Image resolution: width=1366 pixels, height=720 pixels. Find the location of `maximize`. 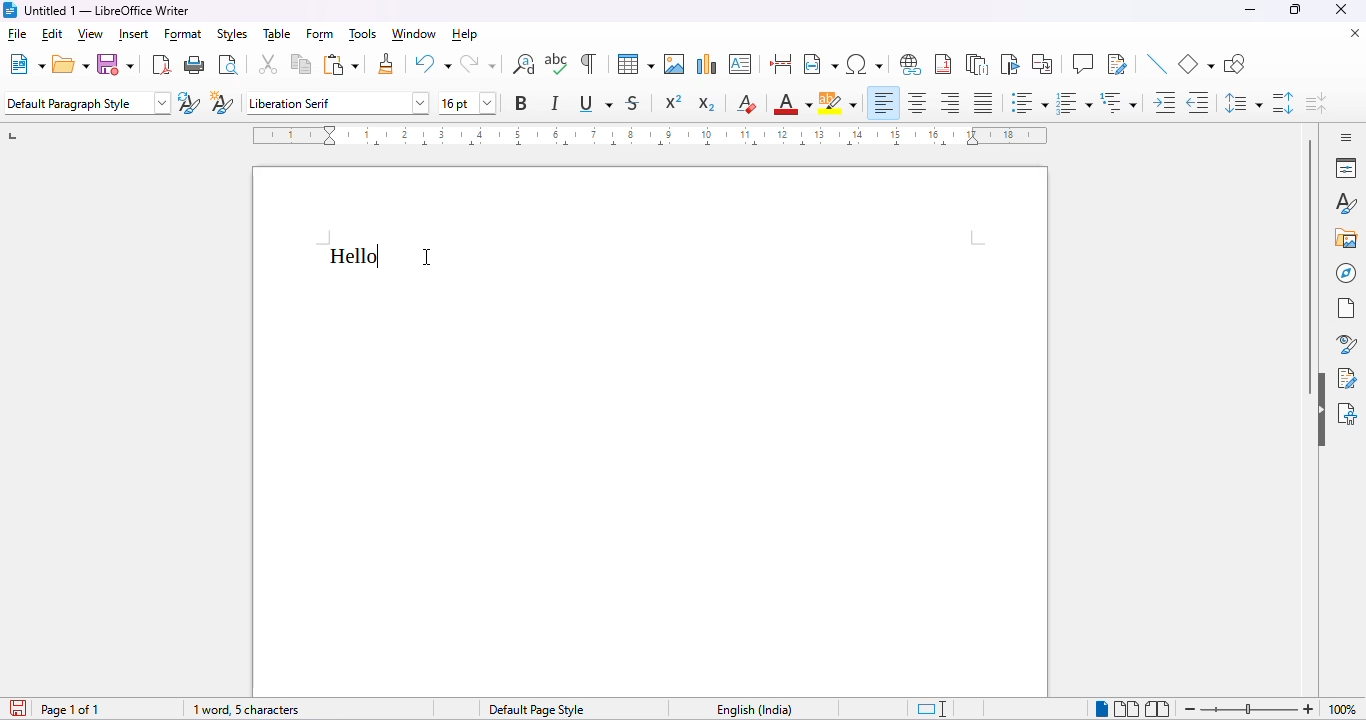

maximize is located at coordinates (1296, 10).